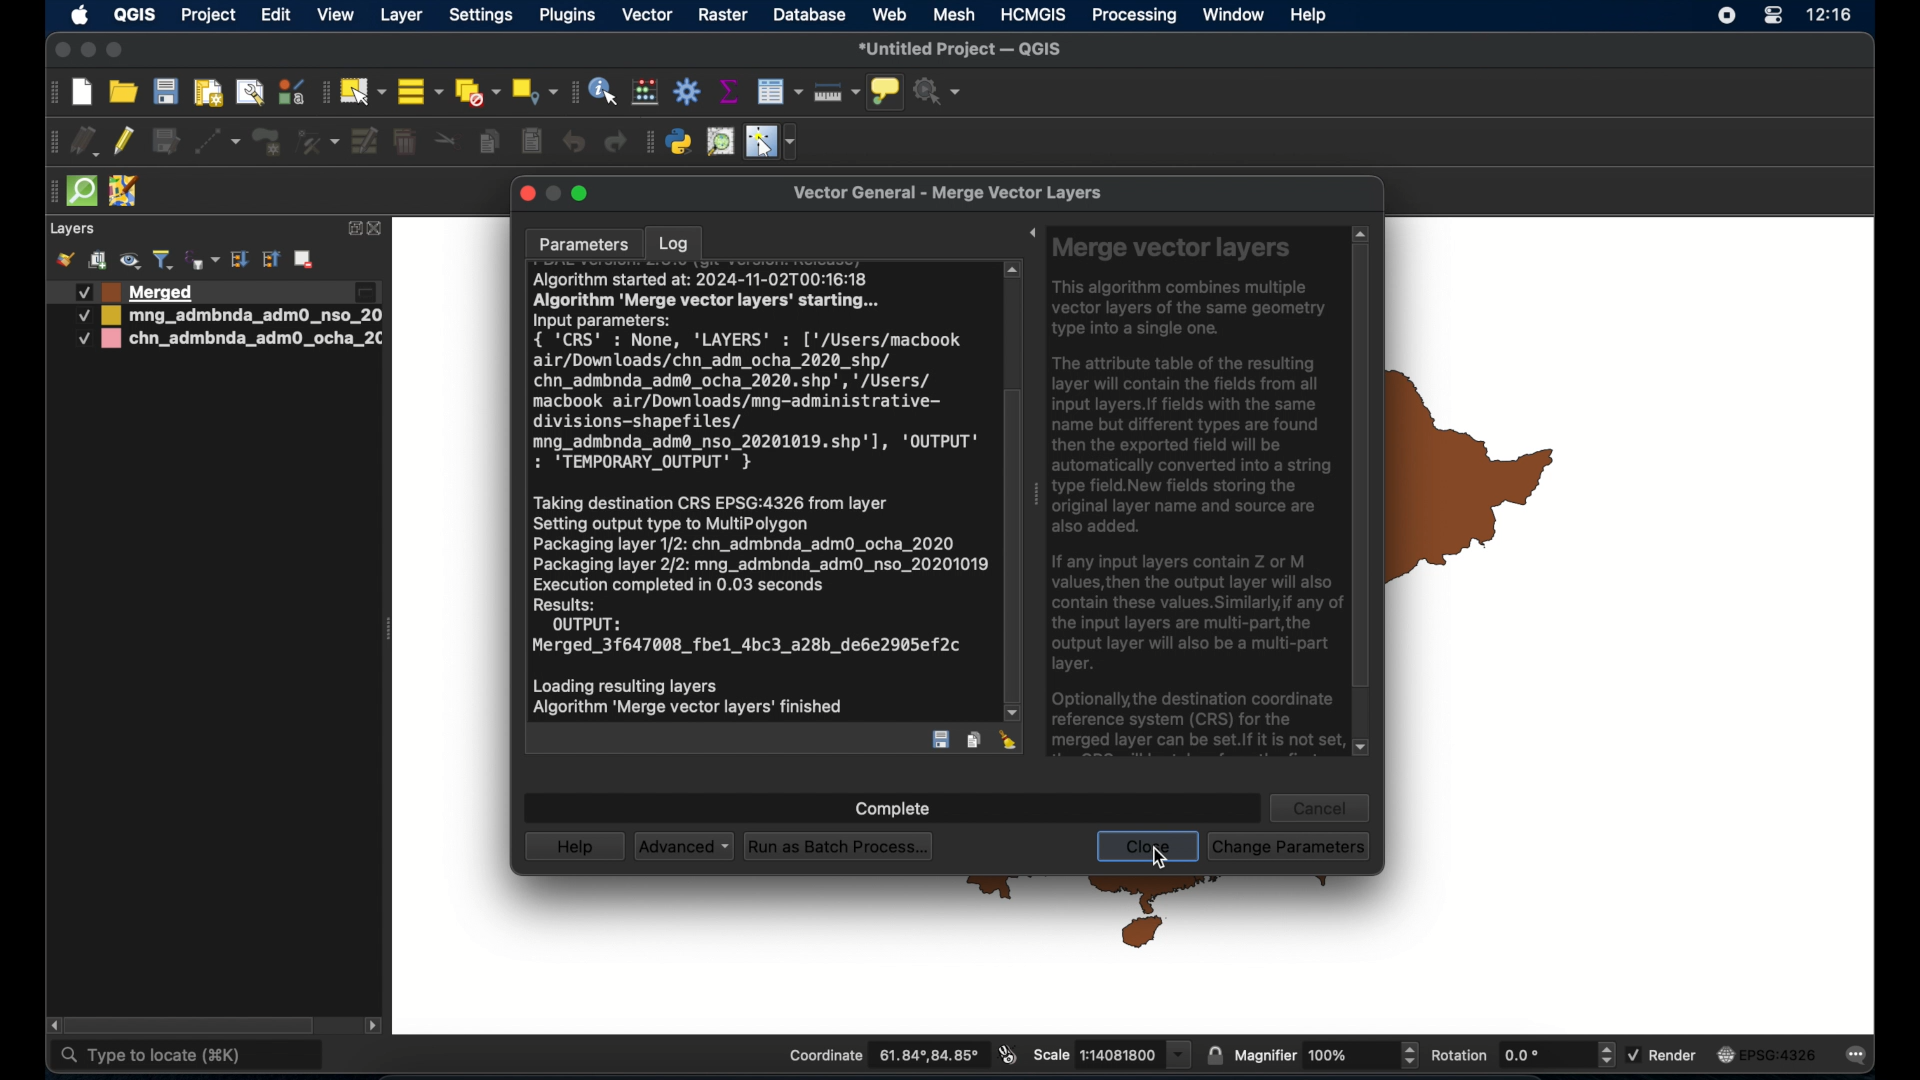 The image size is (1920, 1080). I want to click on clear log entry, so click(1009, 742).